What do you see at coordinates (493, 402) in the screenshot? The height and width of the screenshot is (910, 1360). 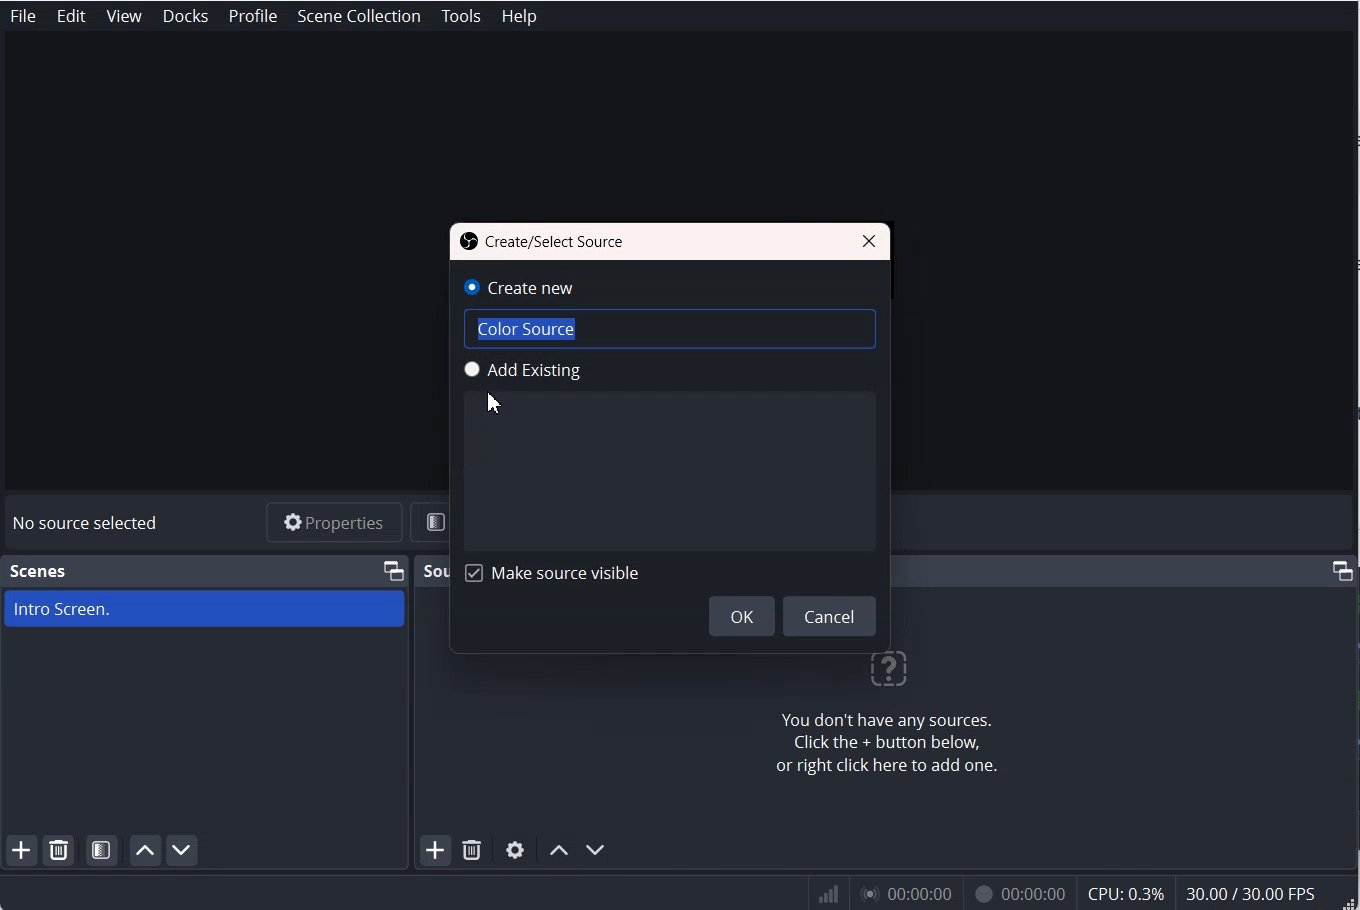 I see `Cursor` at bounding box center [493, 402].